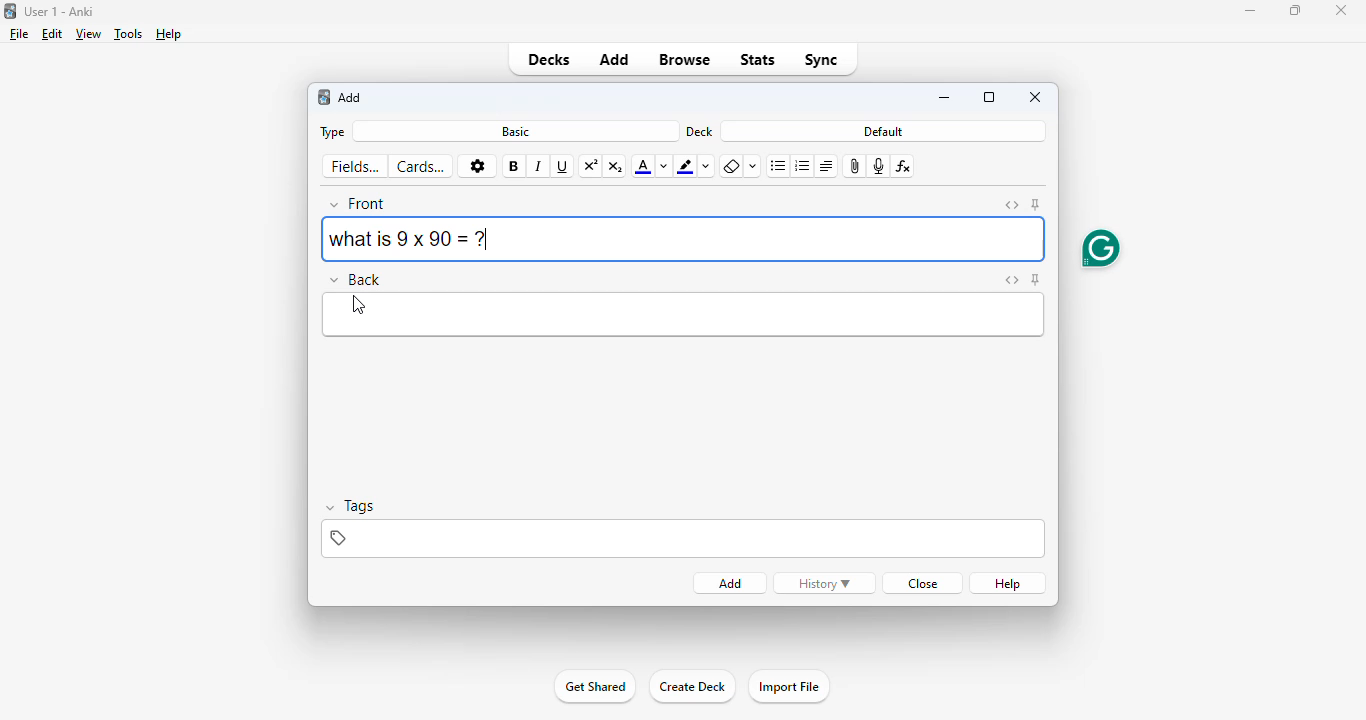 The width and height of the screenshot is (1366, 720). I want to click on italic, so click(540, 167).